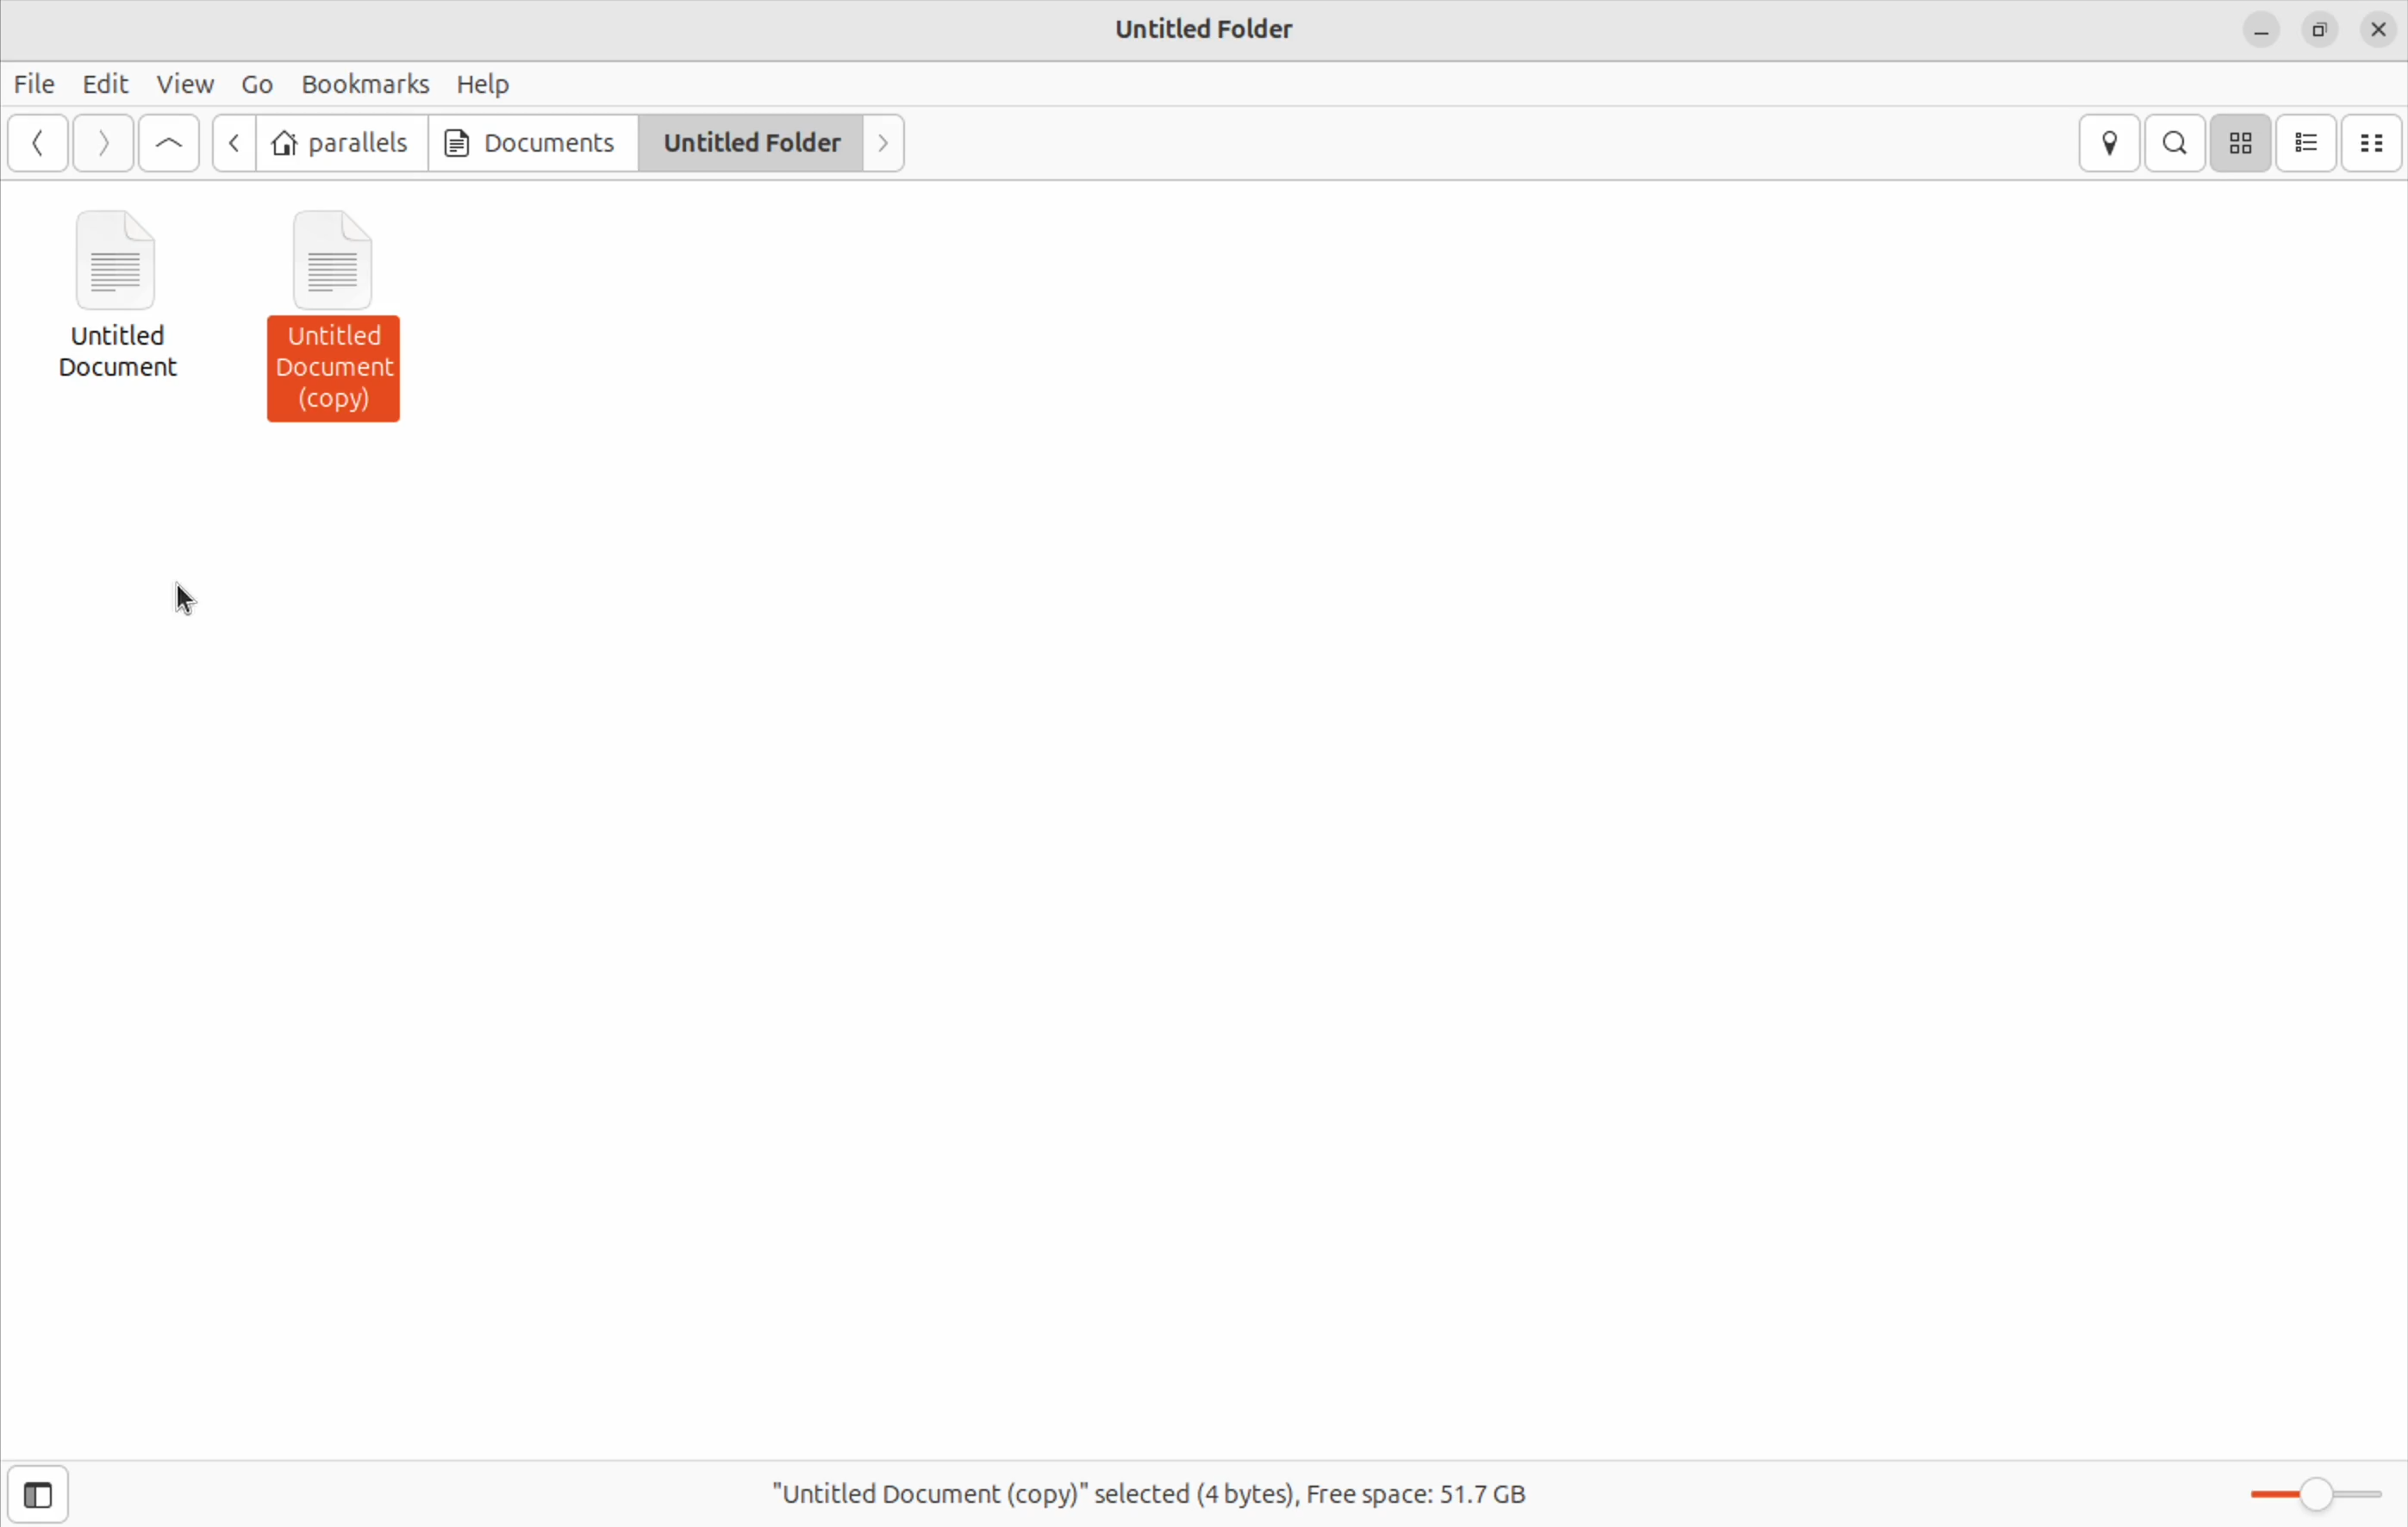  I want to click on location, so click(2111, 145).